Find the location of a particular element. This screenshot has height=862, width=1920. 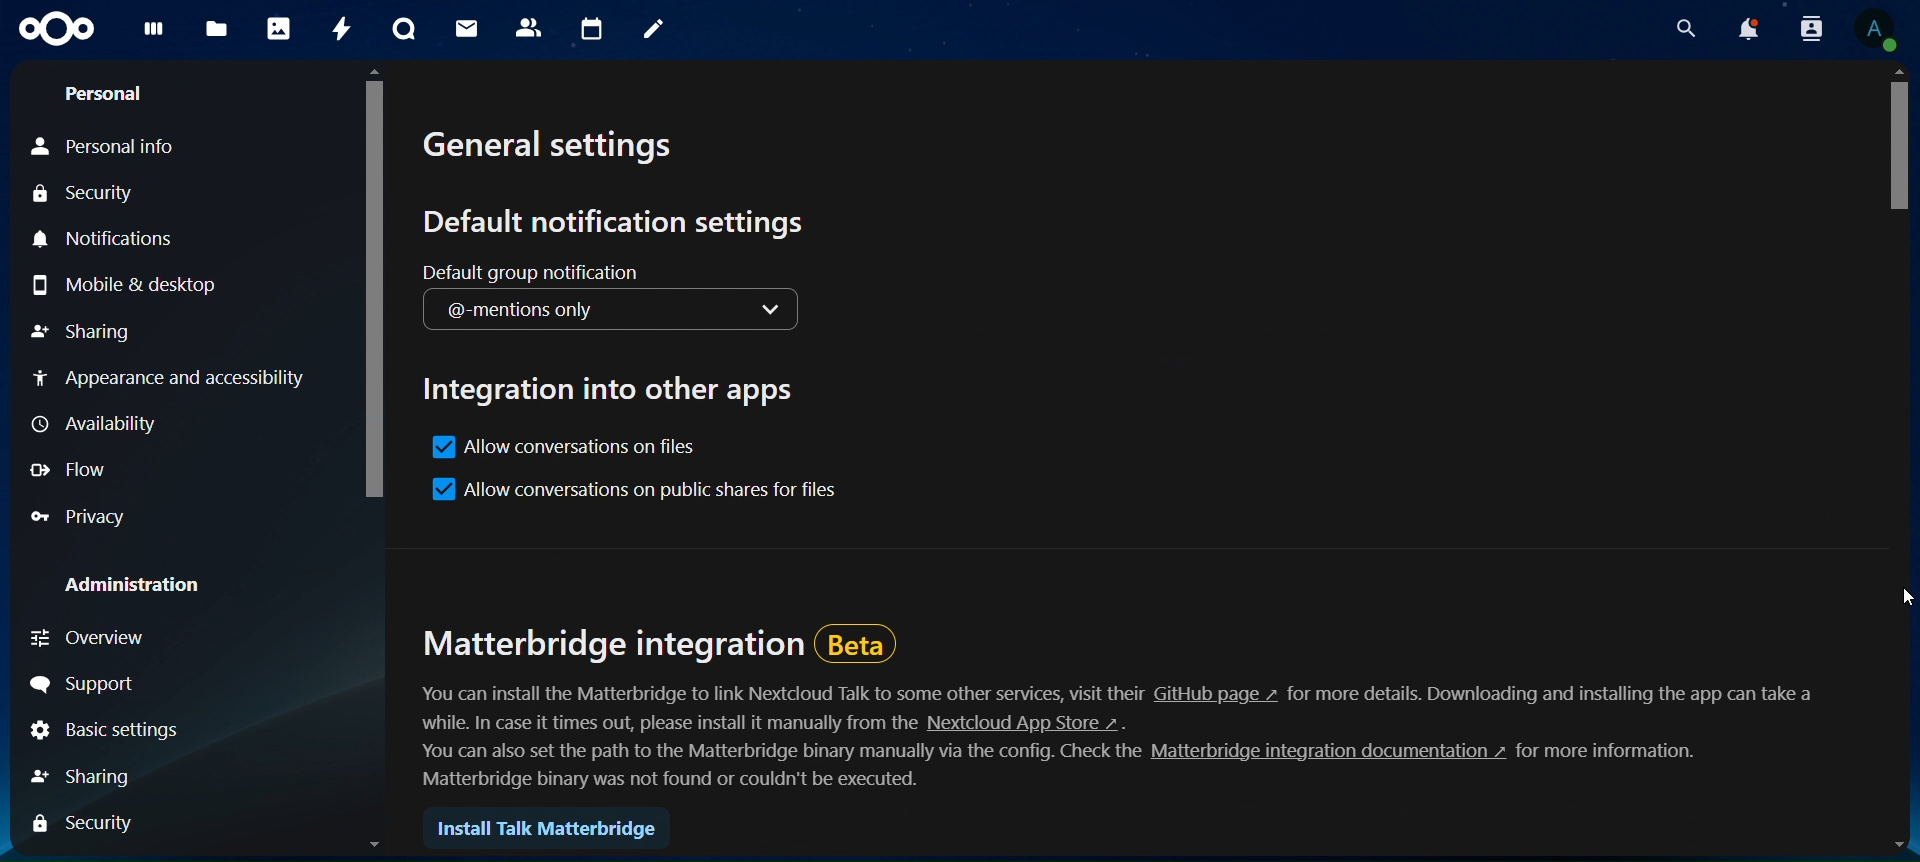

dropdown is located at coordinates (780, 312).